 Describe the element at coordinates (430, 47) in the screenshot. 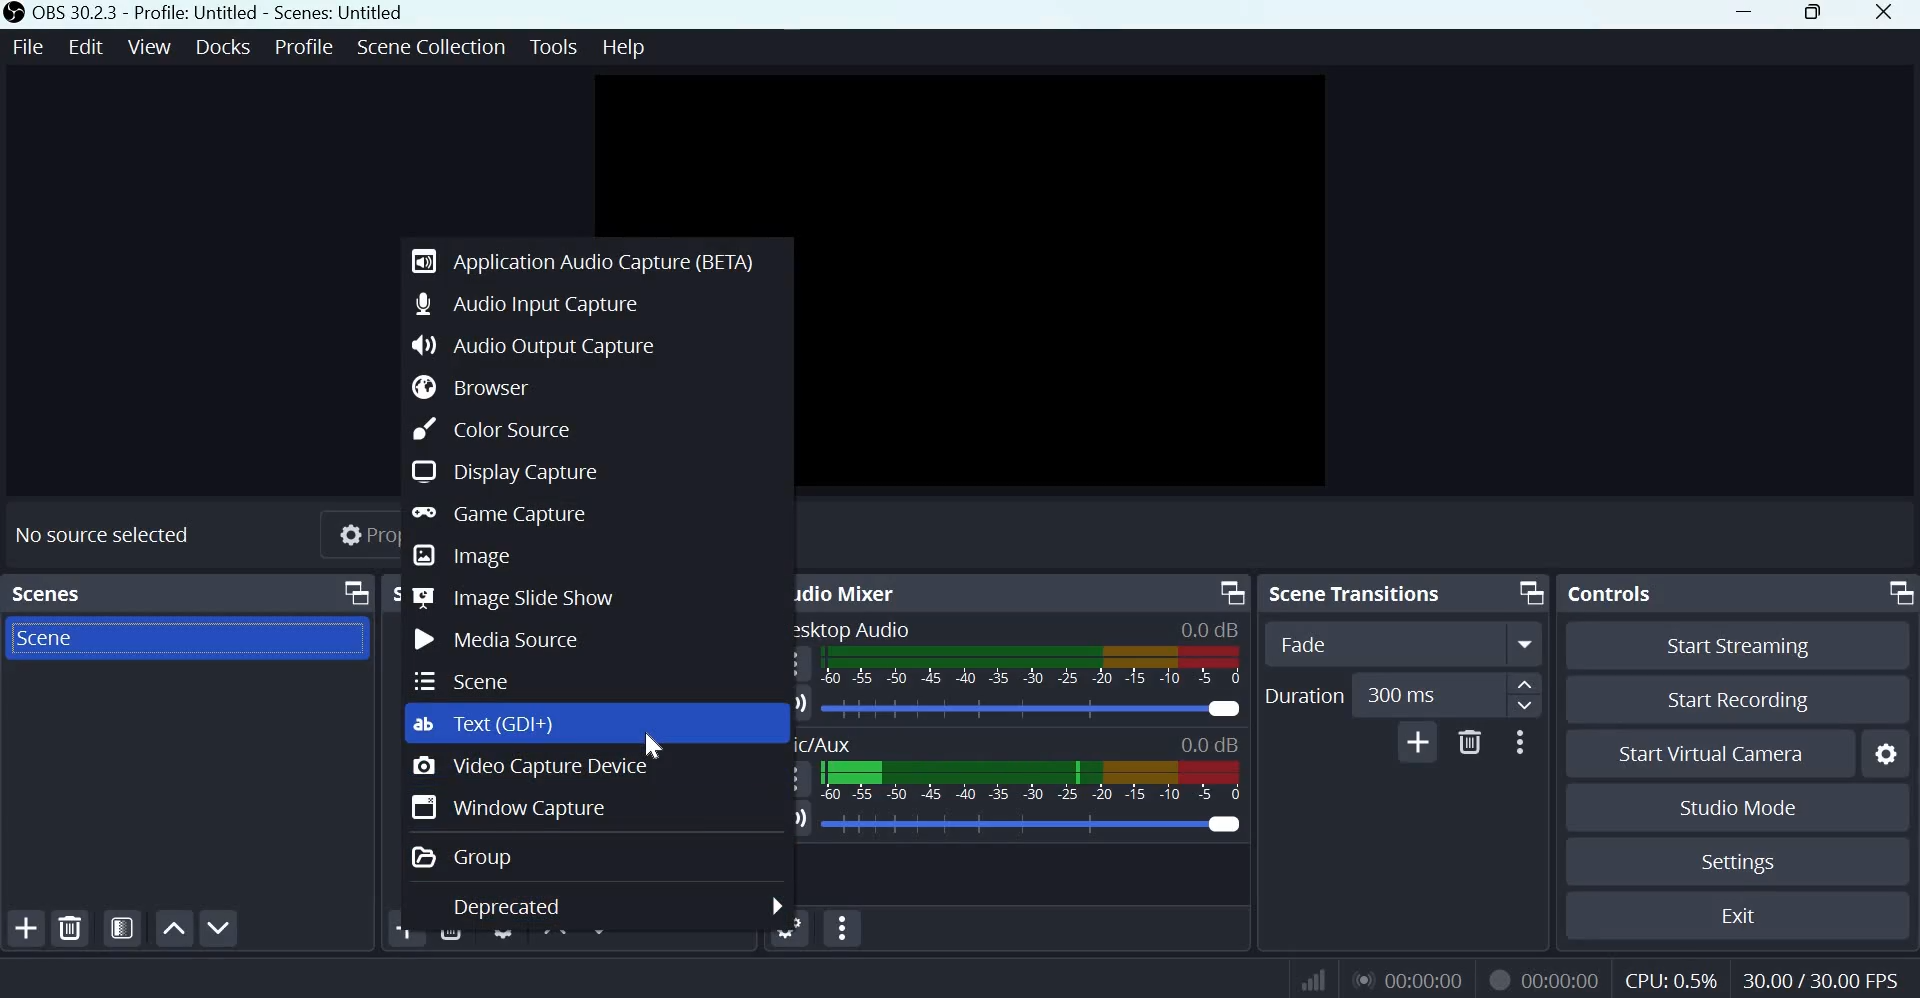

I see `Scene Collection` at that location.